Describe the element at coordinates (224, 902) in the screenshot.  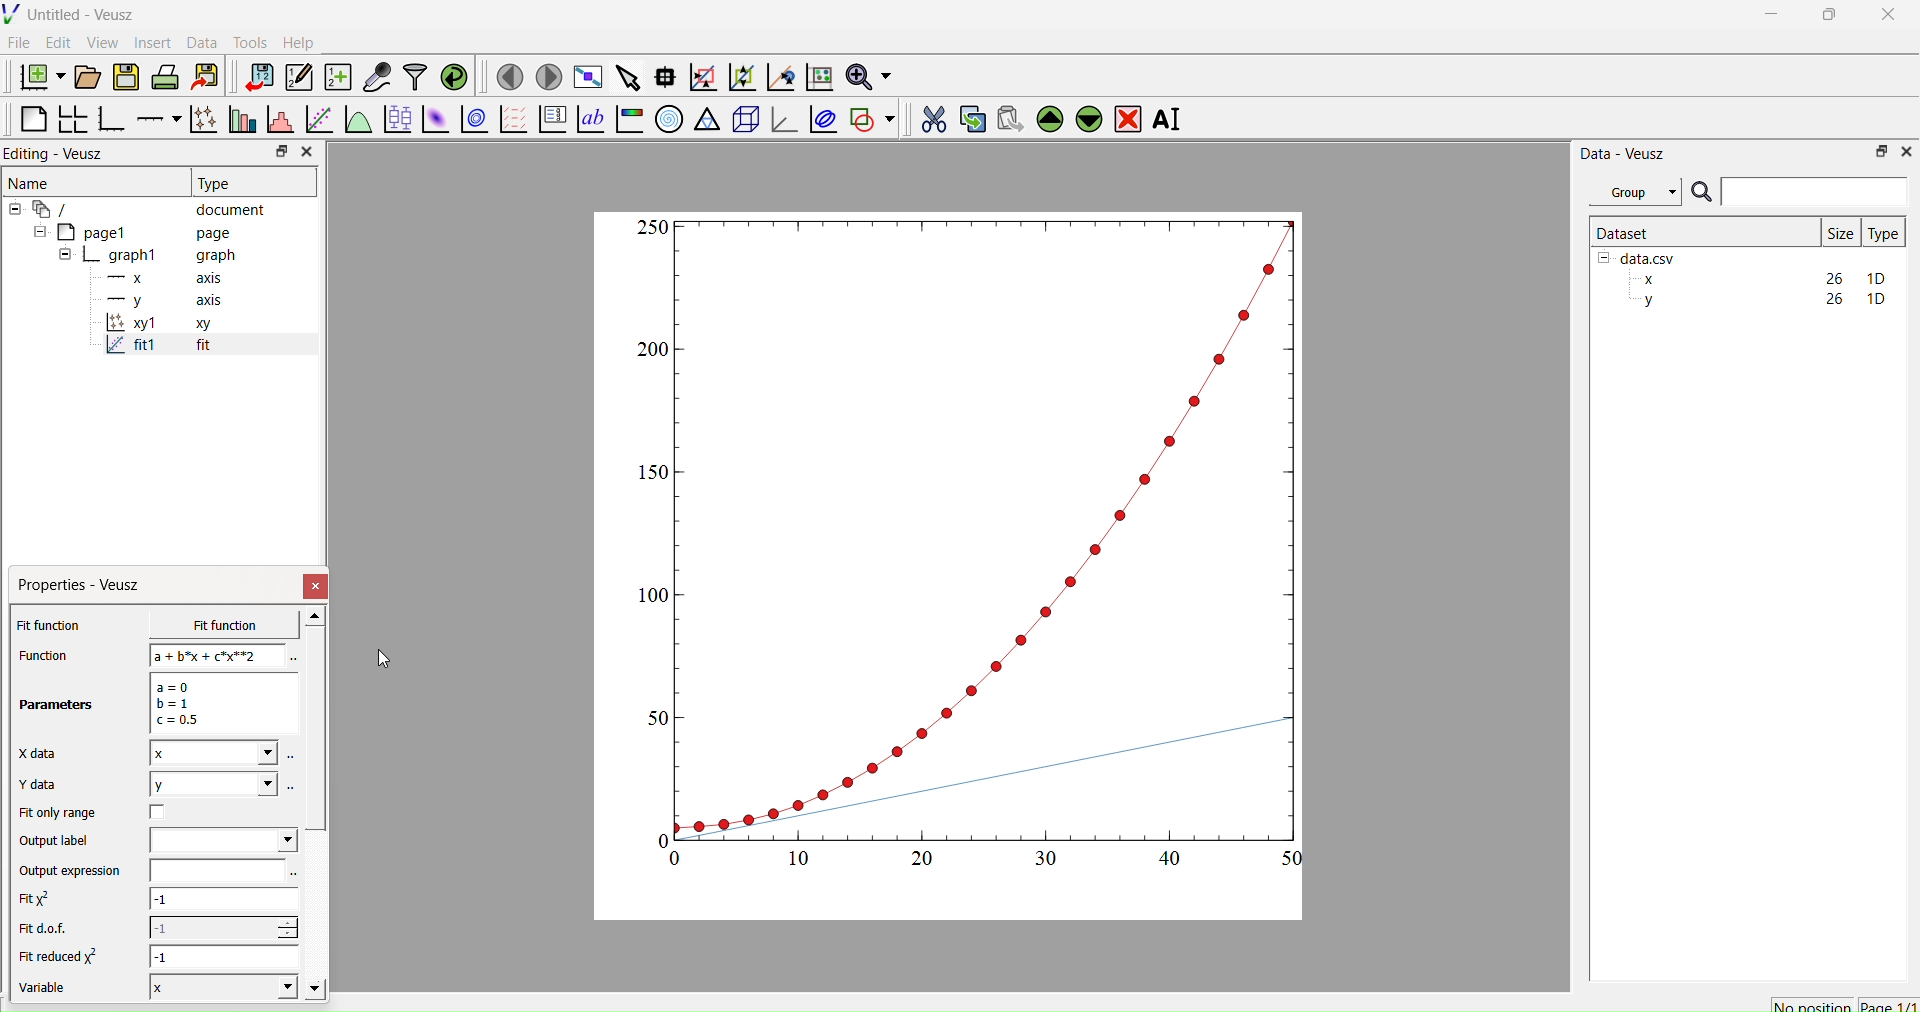
I see `-1` at that location.